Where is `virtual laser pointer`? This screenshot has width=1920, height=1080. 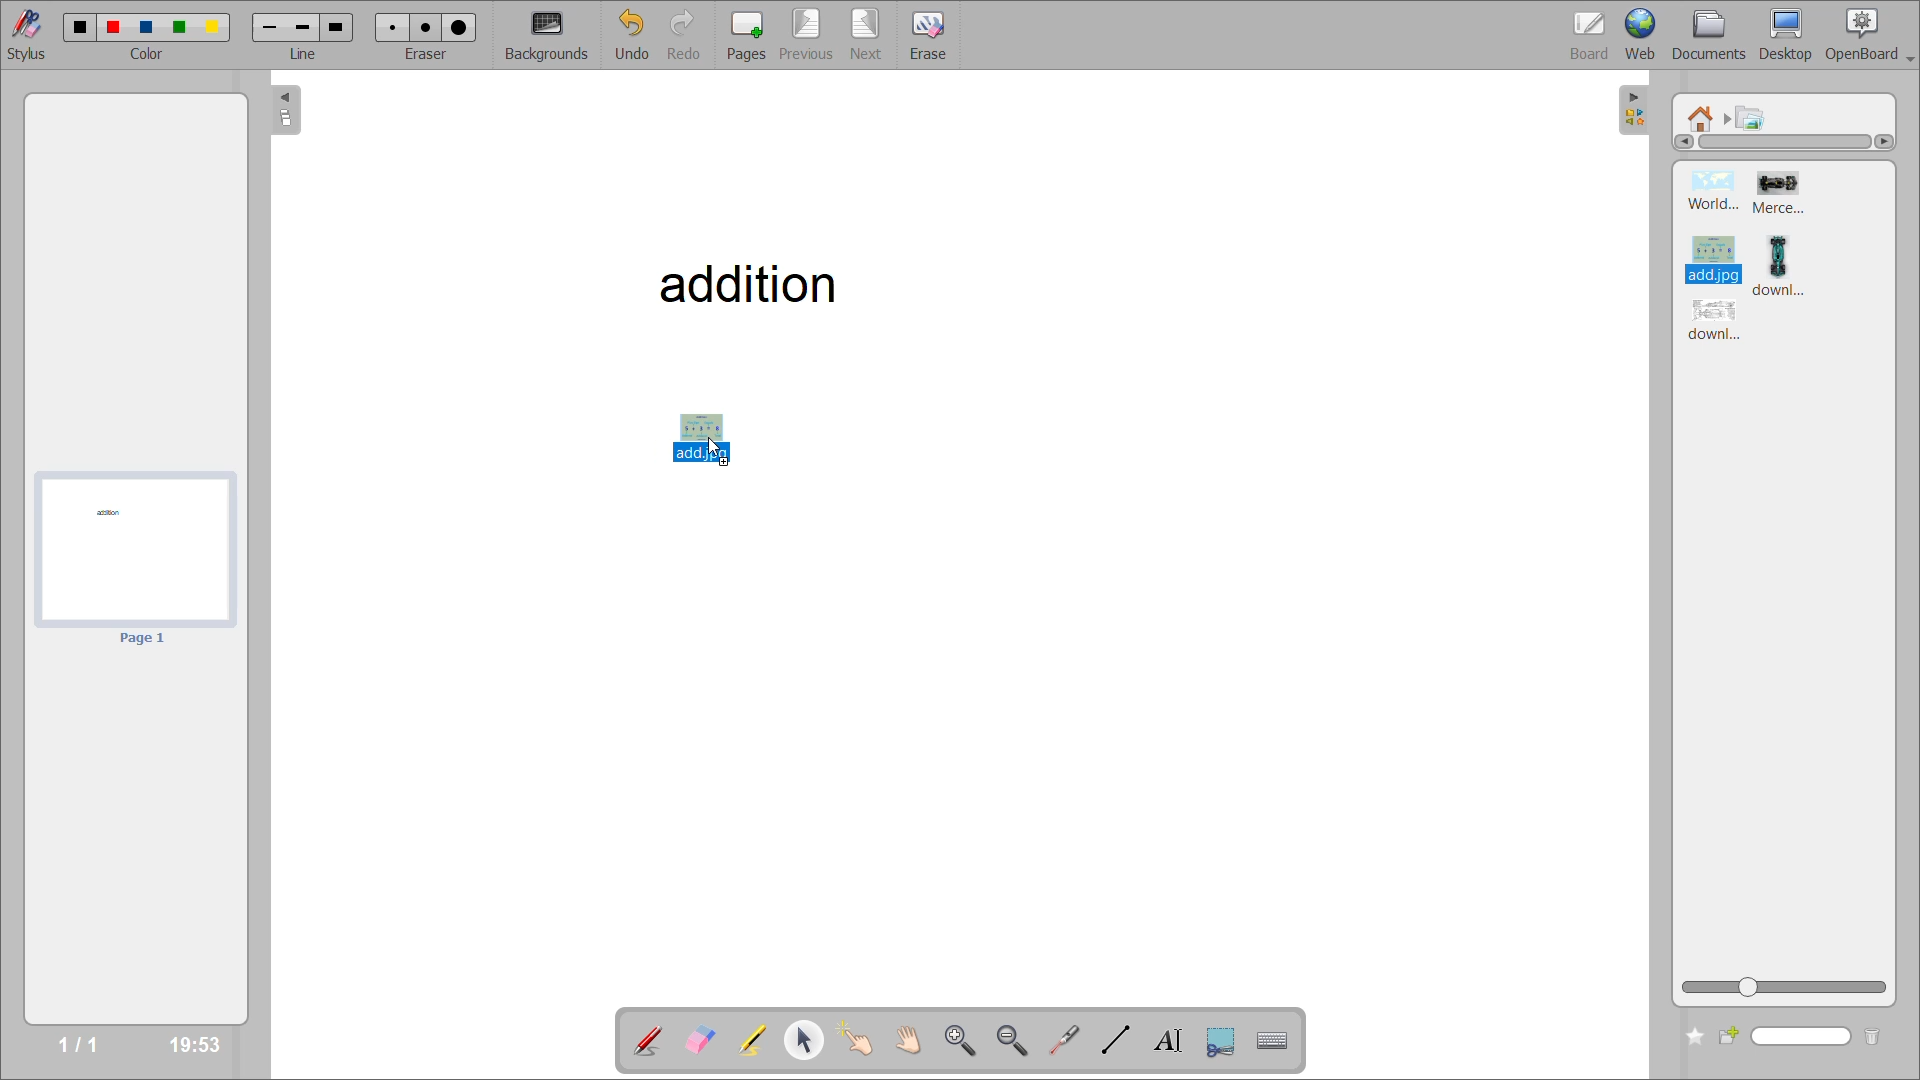 virtual laser pointer is located at coordinates (1063, 1040).